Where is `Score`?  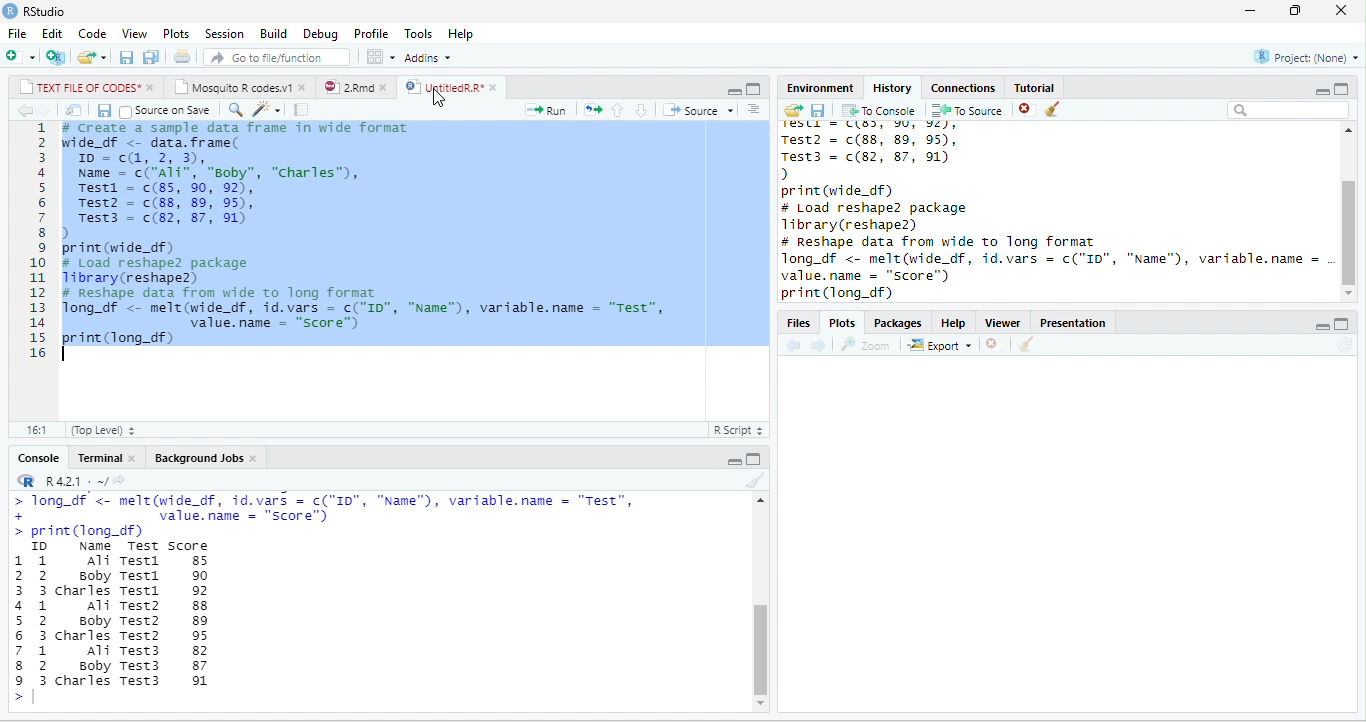 Score is located at coordinates (188, 547).